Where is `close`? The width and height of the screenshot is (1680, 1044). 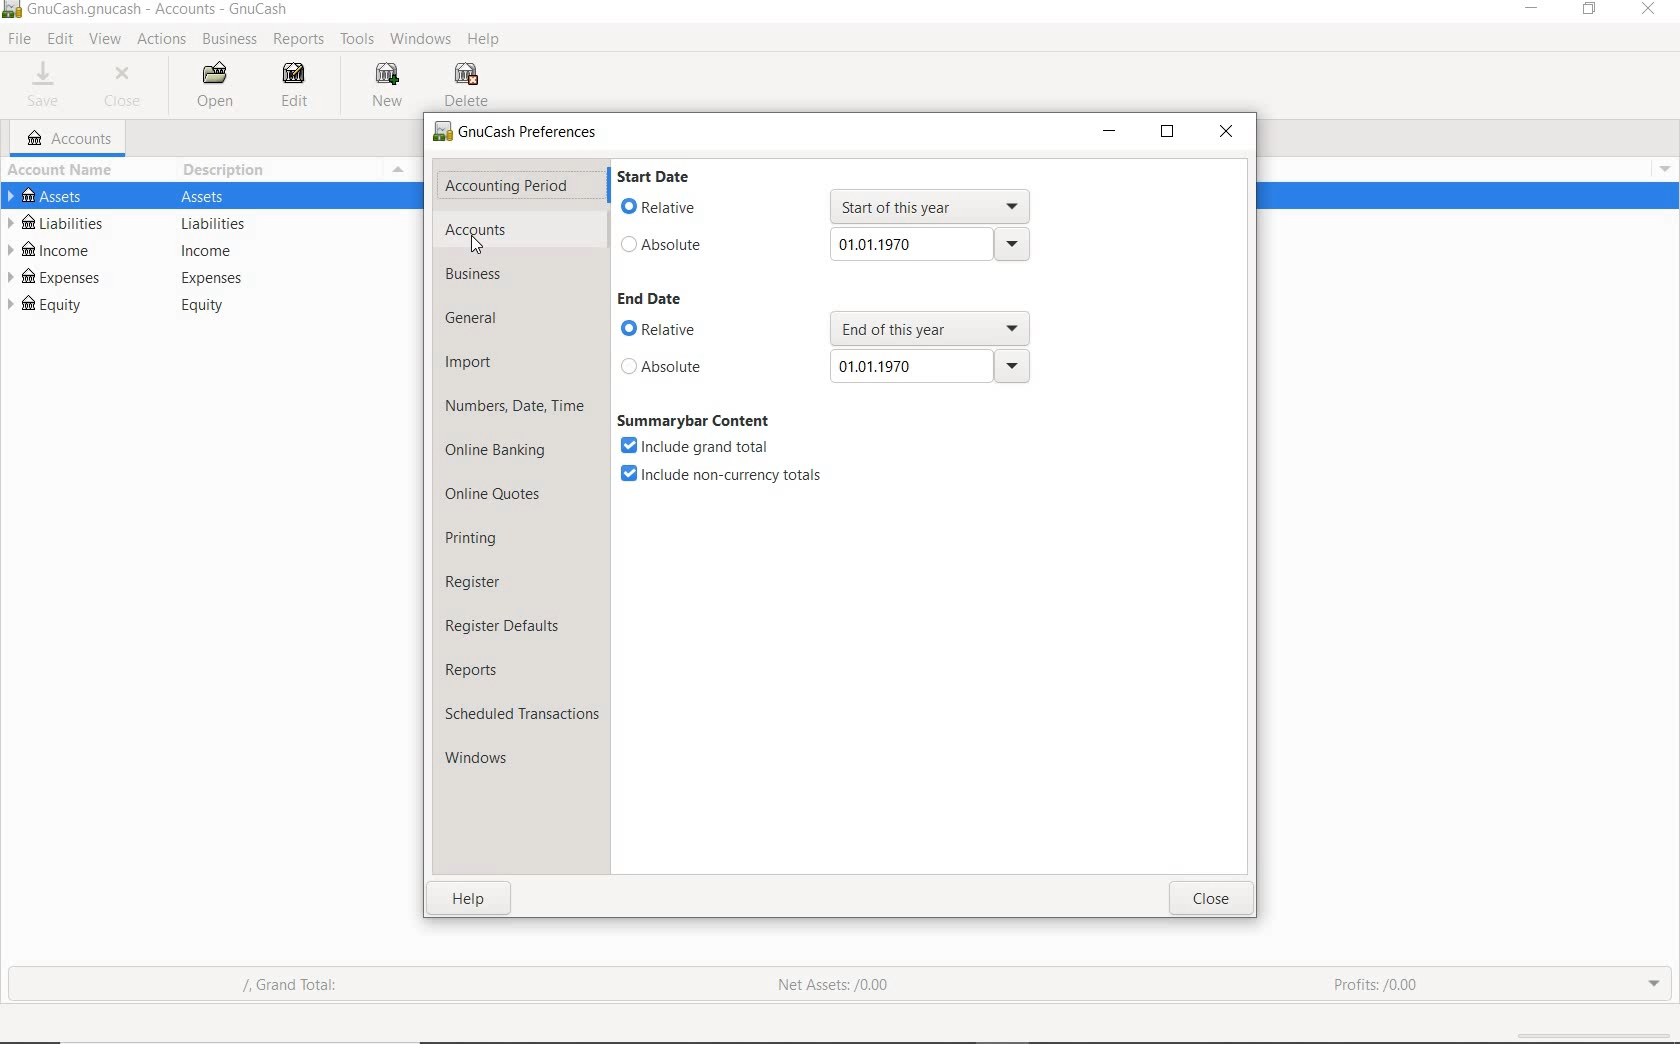 close is located at coordinates (1211, 899).